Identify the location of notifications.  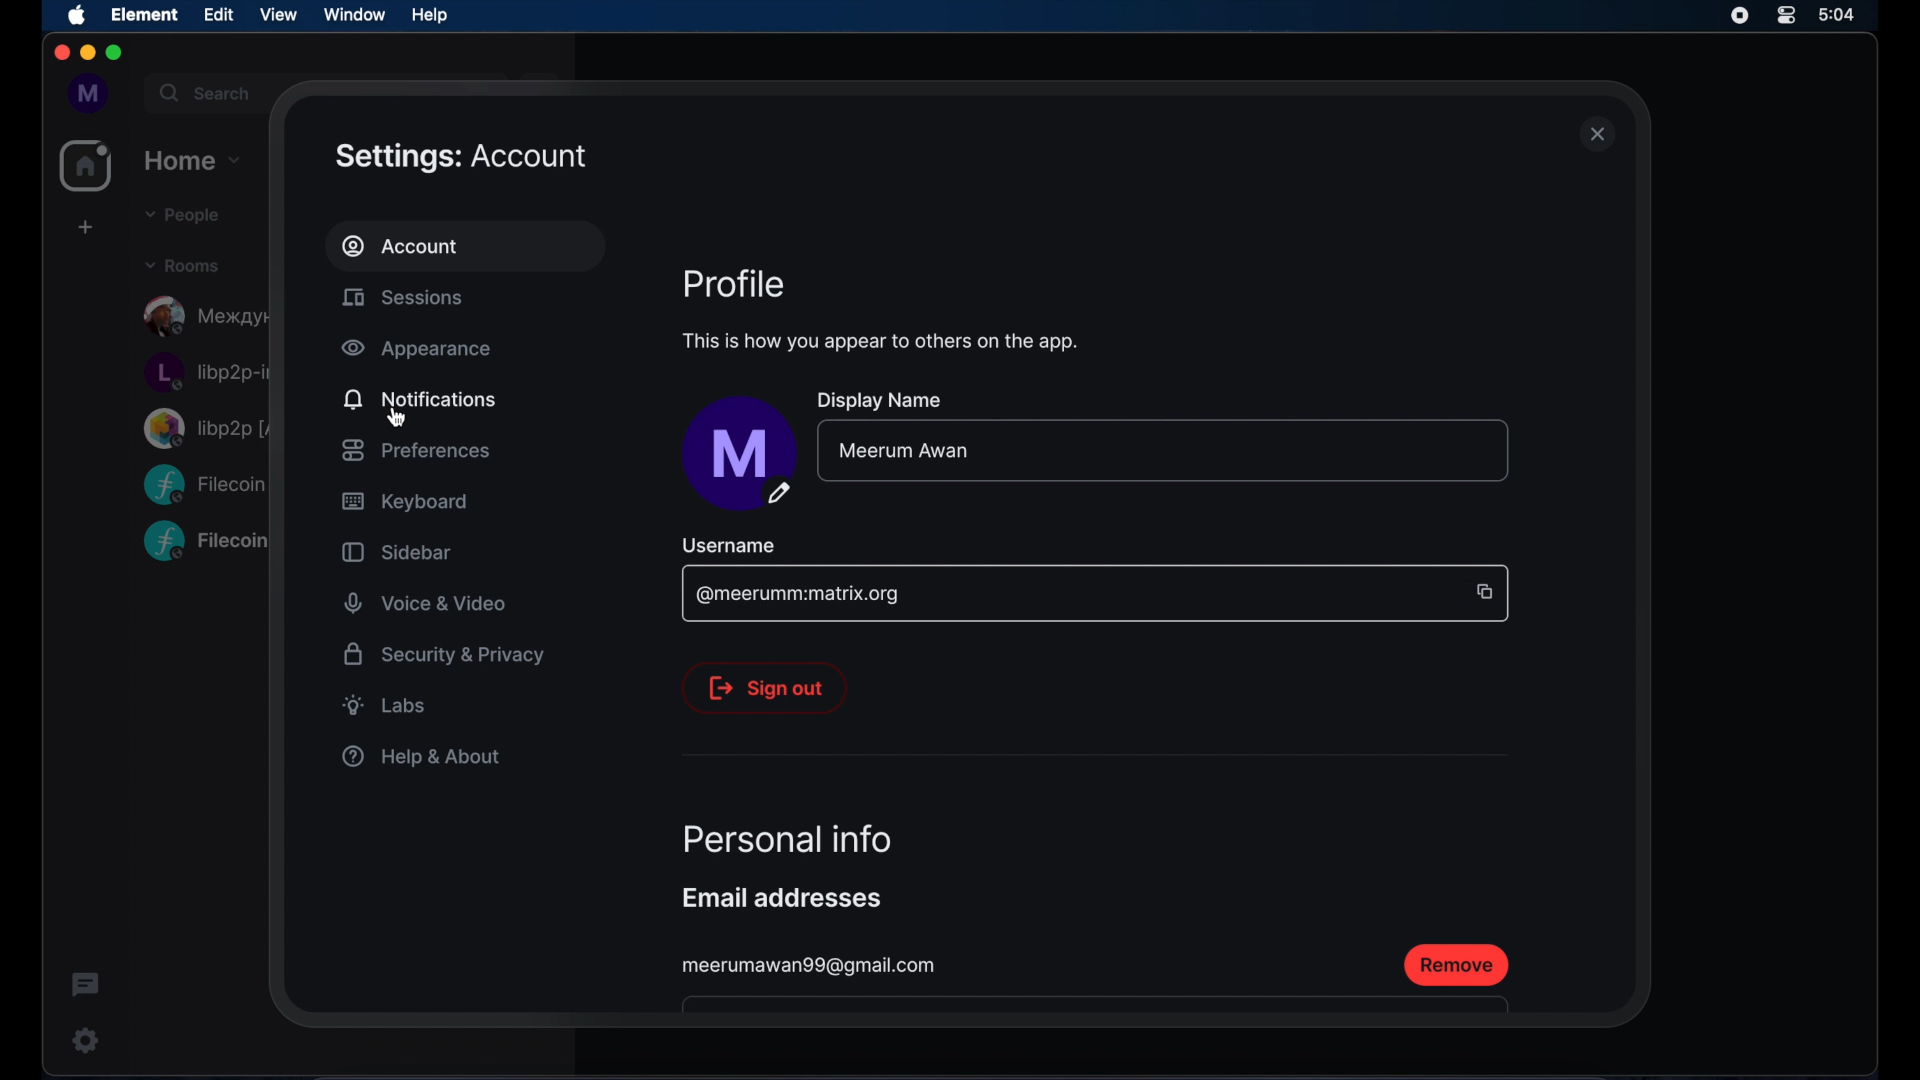
(419, 398).